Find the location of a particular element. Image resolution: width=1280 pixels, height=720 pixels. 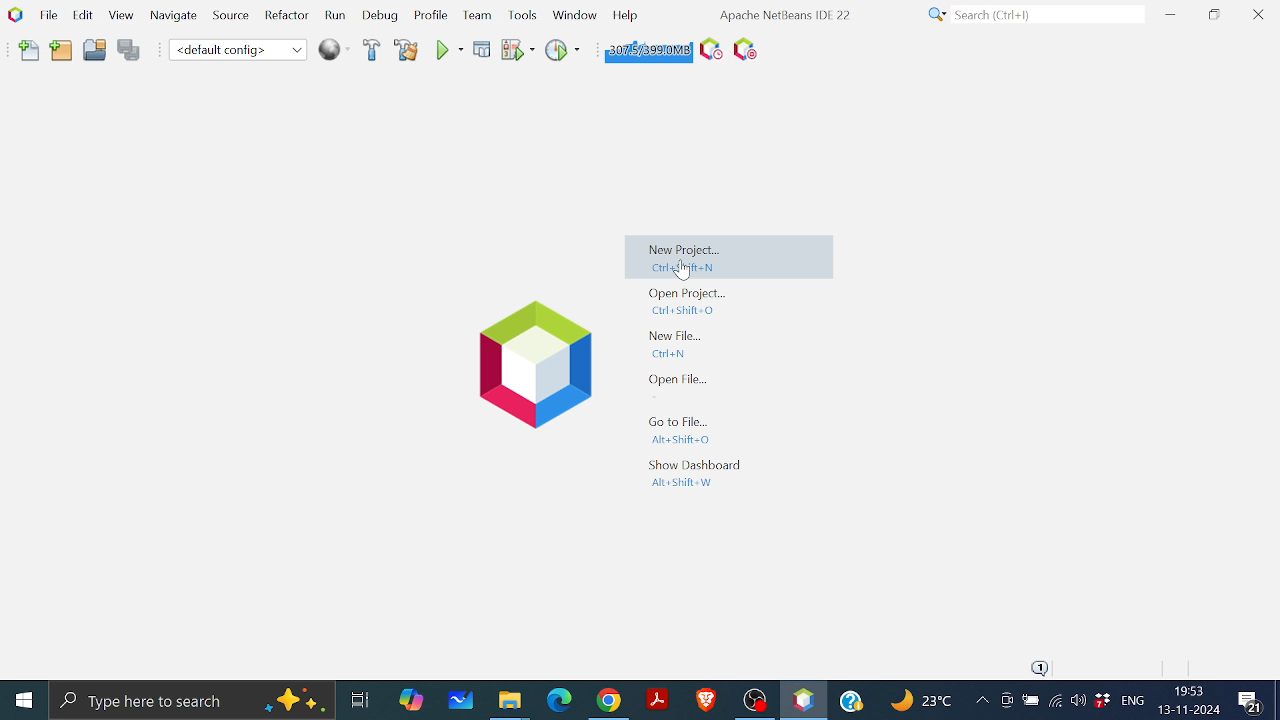

netbeans logo is located at coordinates (527, 365).